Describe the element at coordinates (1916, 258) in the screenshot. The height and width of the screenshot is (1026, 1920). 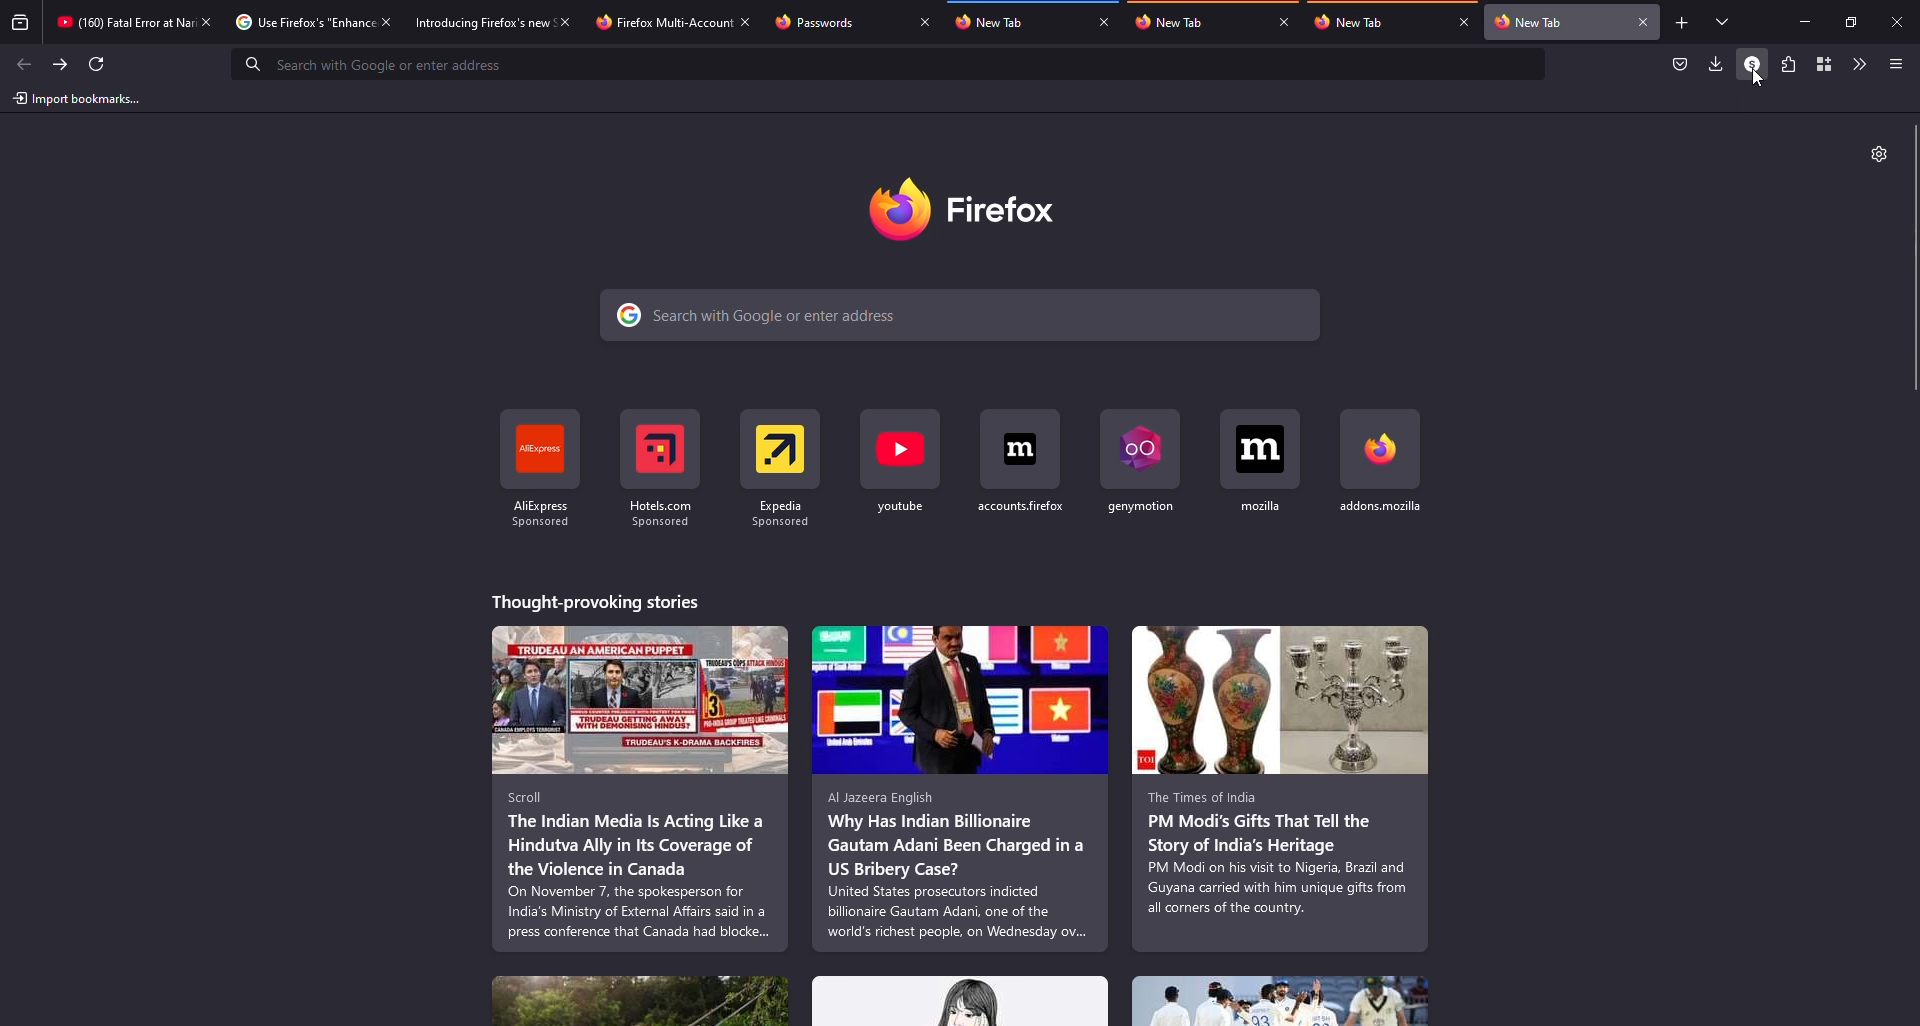
I see `scroll bar` at that location.